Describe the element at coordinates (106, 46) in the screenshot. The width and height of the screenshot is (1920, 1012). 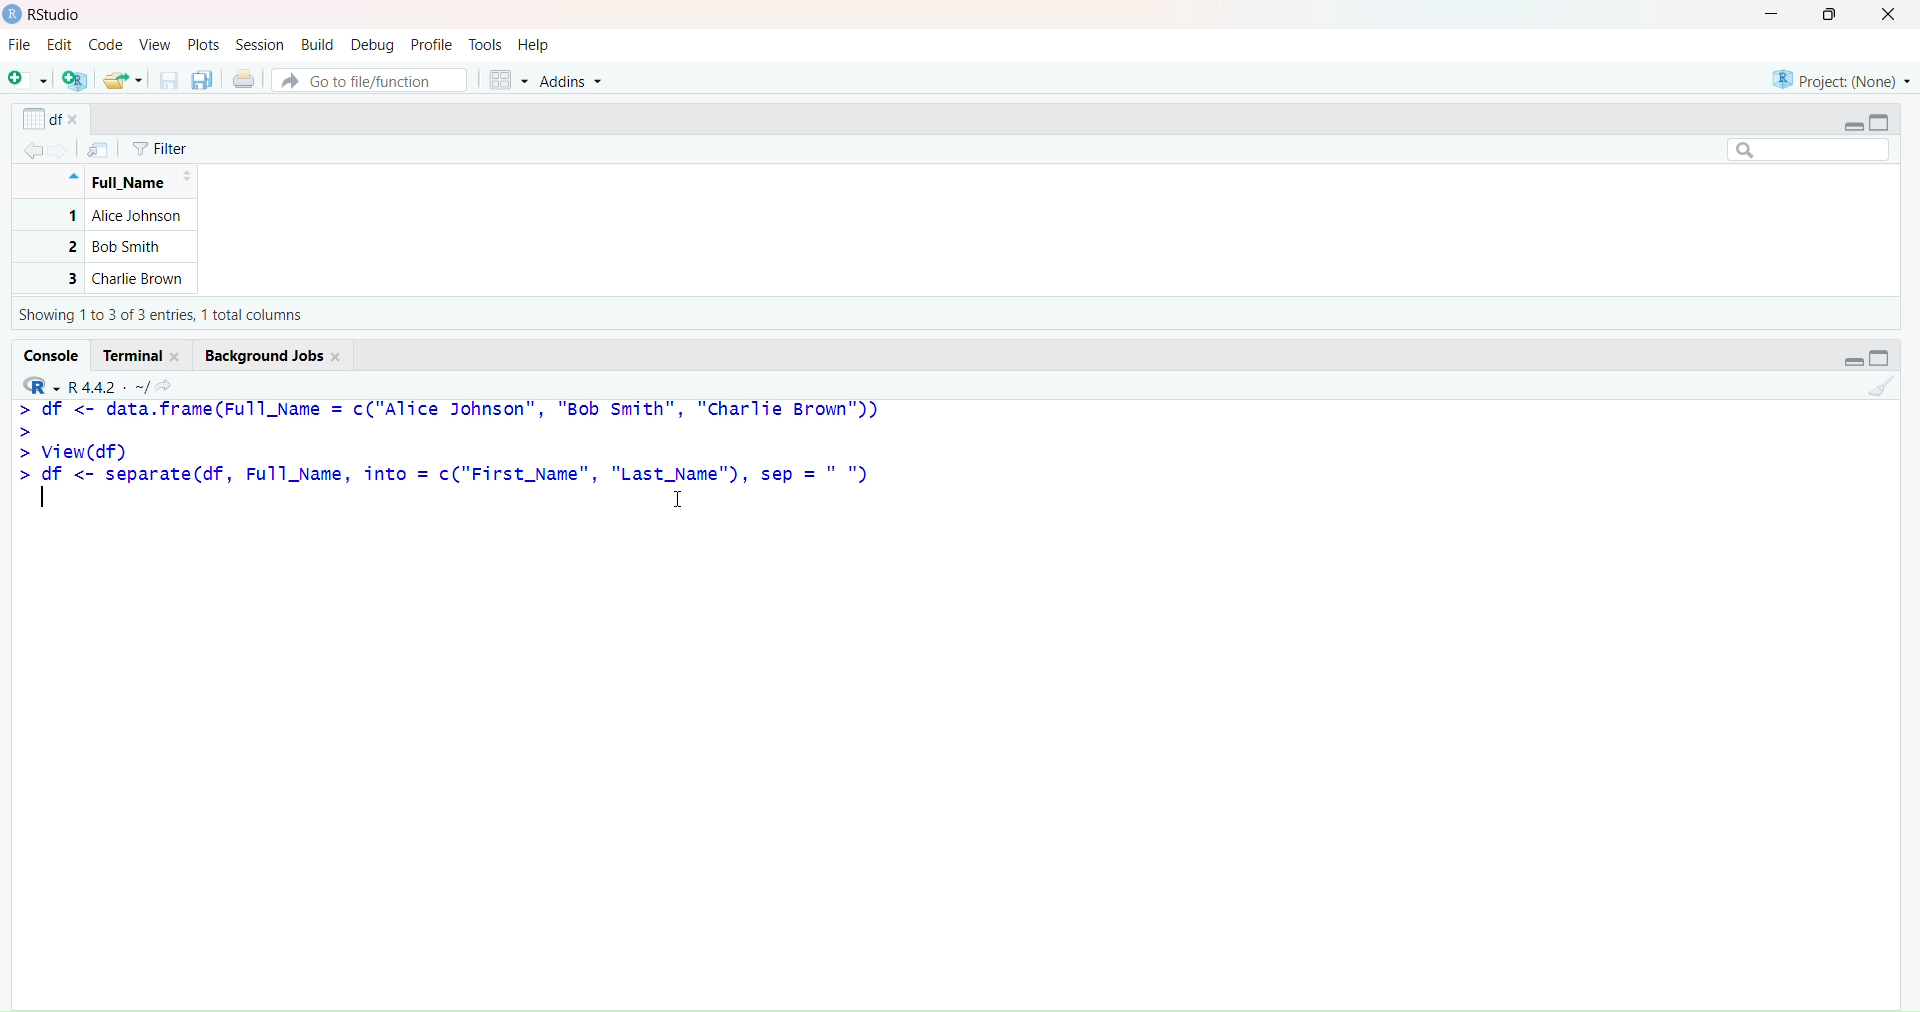
I see `Code` at that location.